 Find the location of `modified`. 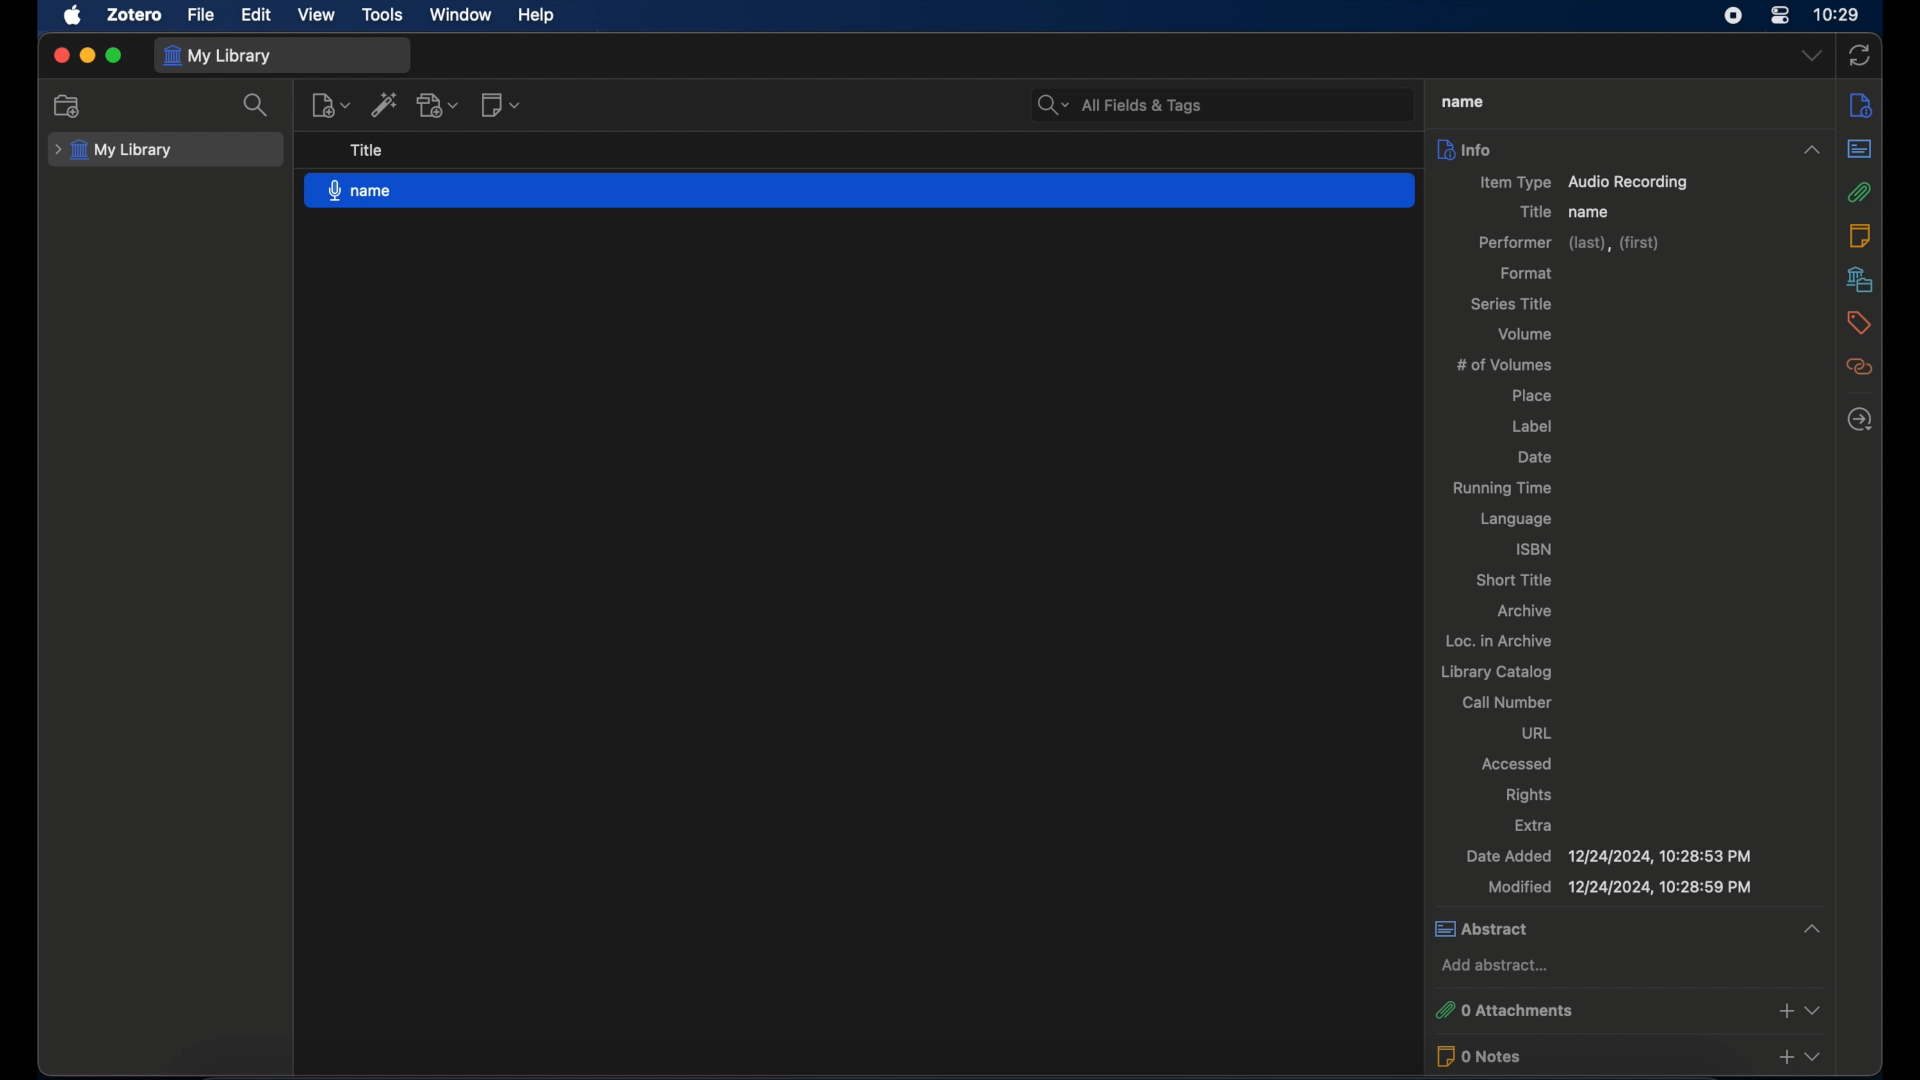

modified is located at coordinates (1622, 887).